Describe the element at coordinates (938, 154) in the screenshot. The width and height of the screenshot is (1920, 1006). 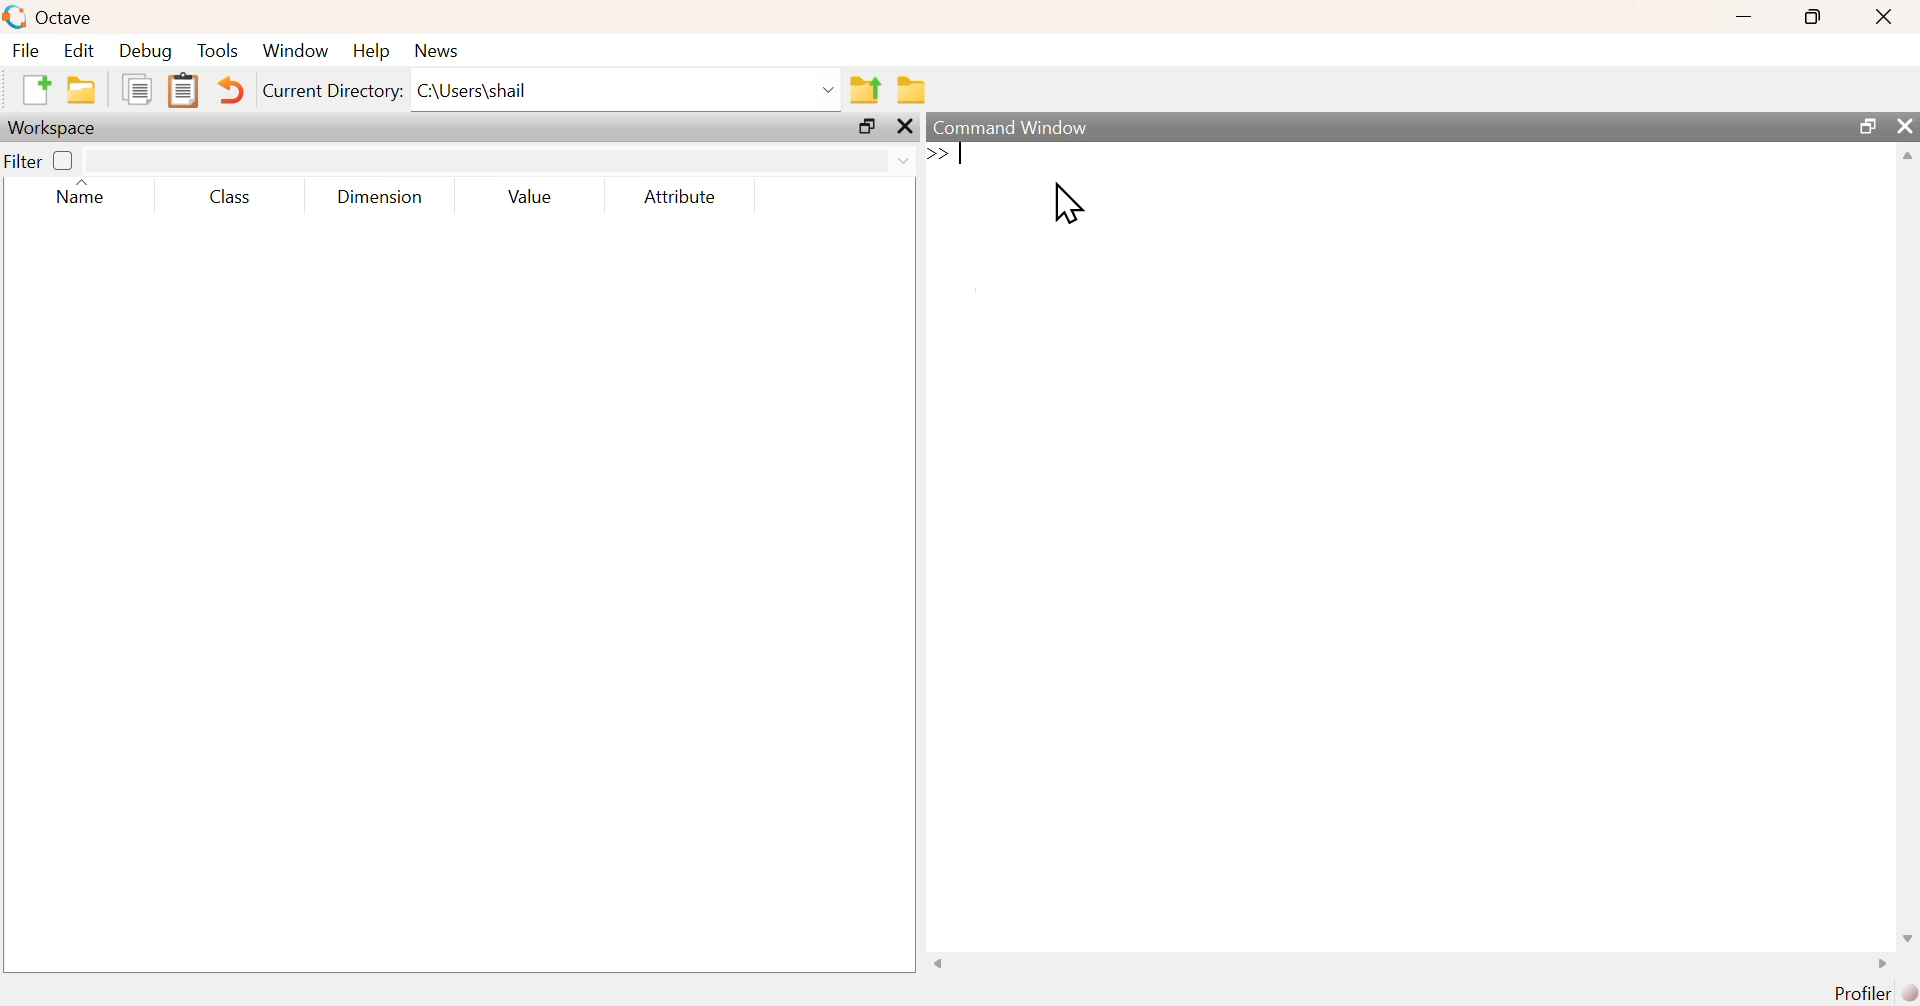
I see `New Line` at that location.